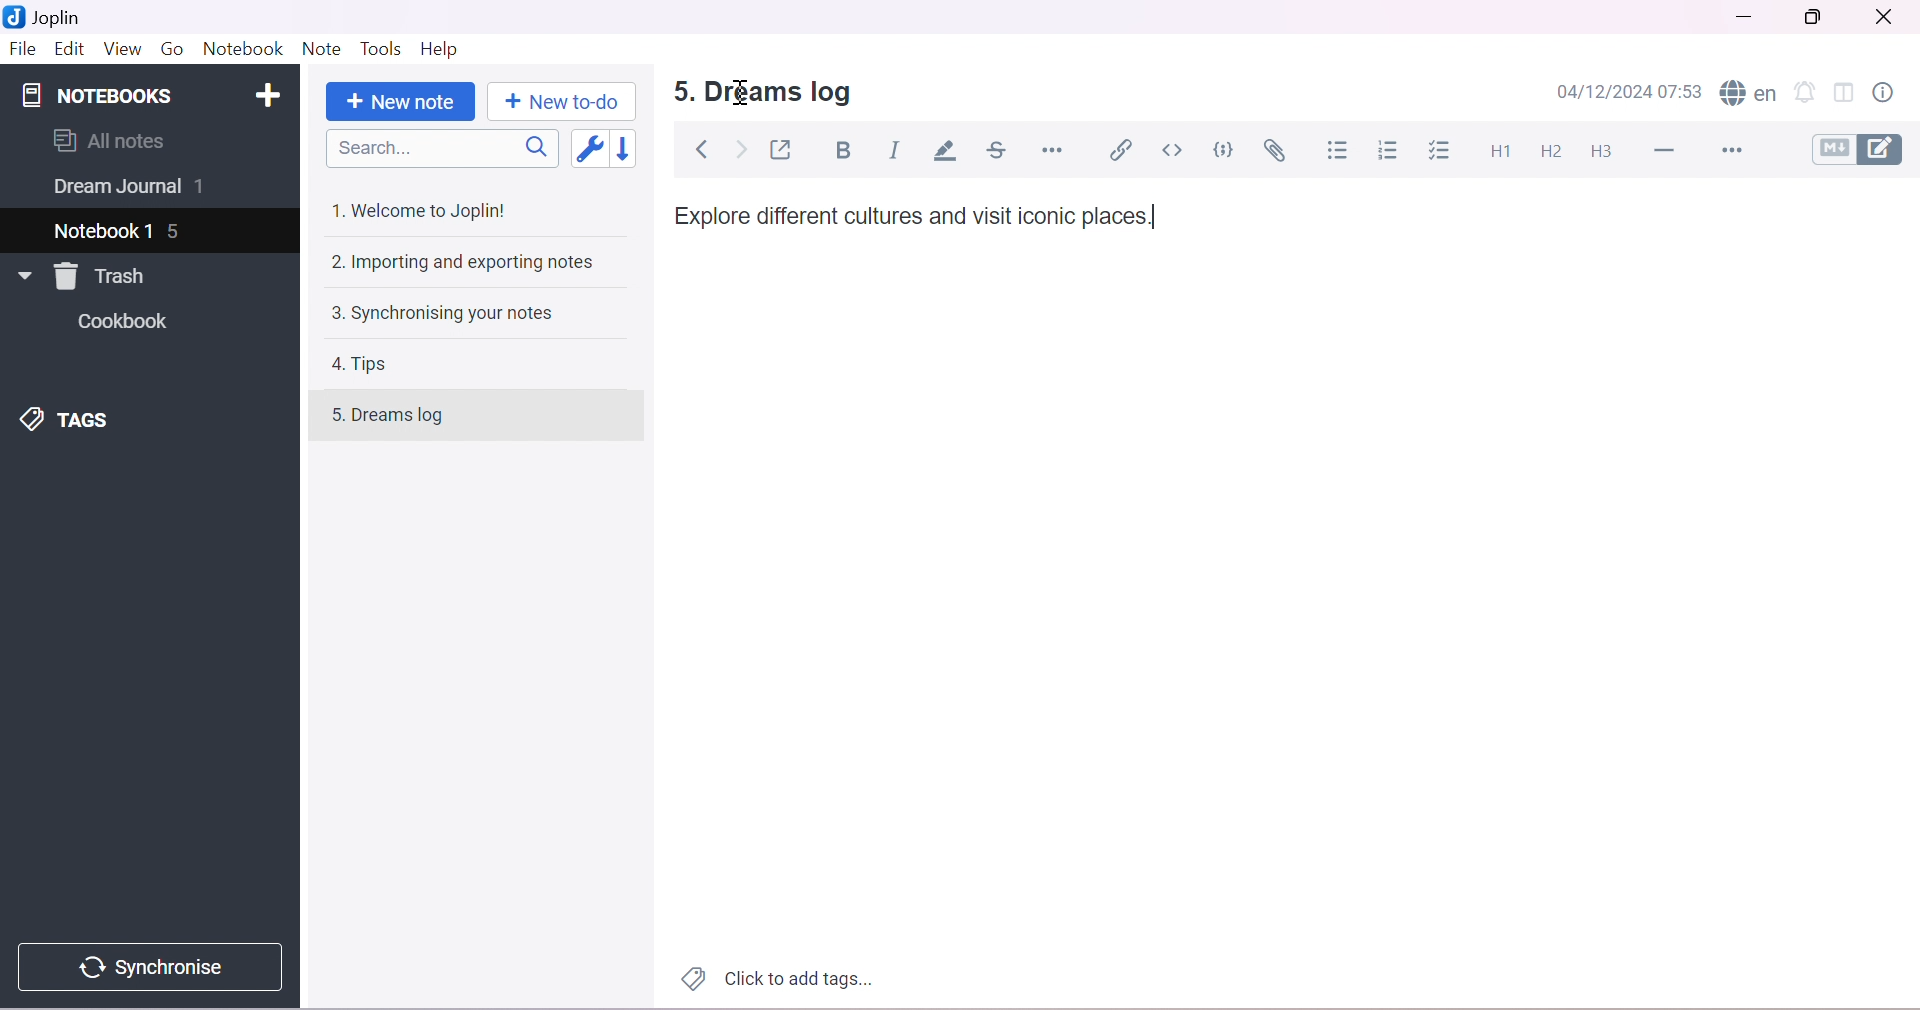 The width and height of the screenshot is (1920, 1010). I want to click on 1, so click(206, 188).